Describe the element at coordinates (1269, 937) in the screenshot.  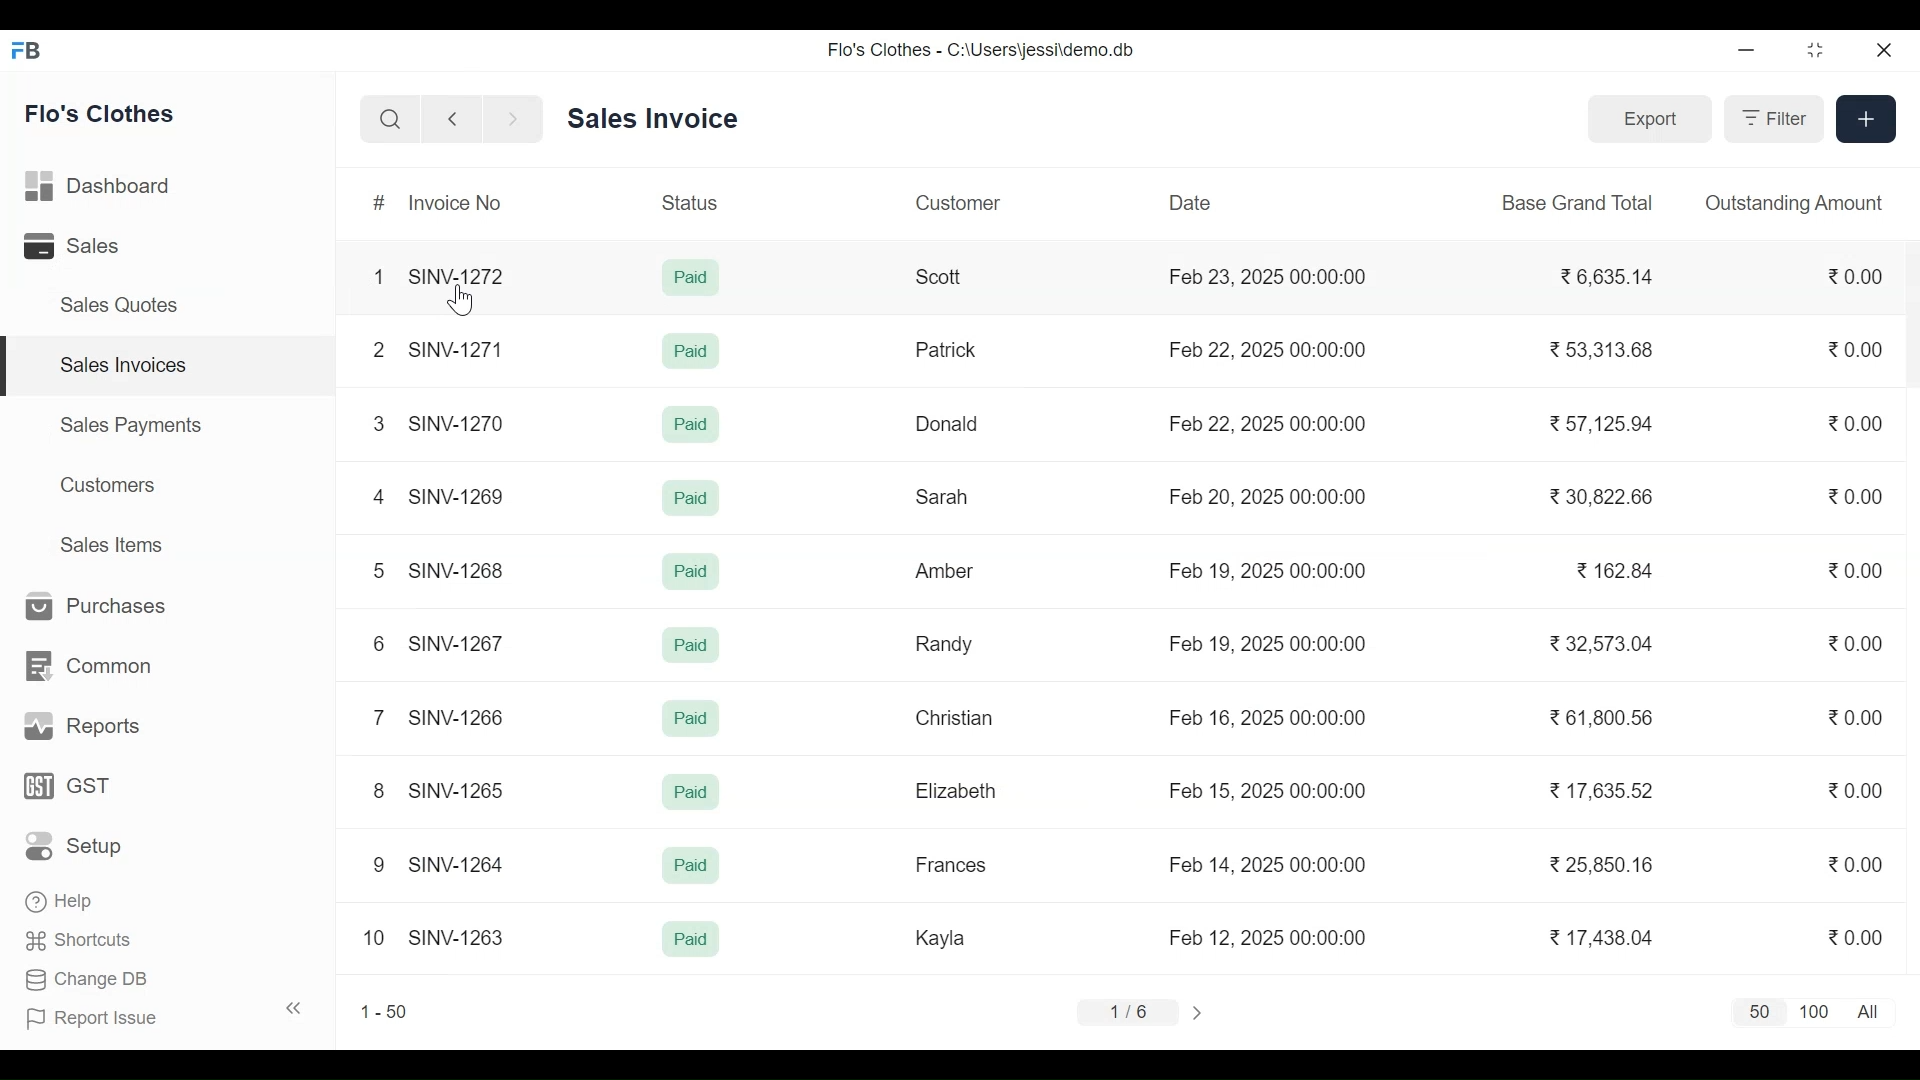
I see `Feb 12. 2025 00:00:00` at that location.